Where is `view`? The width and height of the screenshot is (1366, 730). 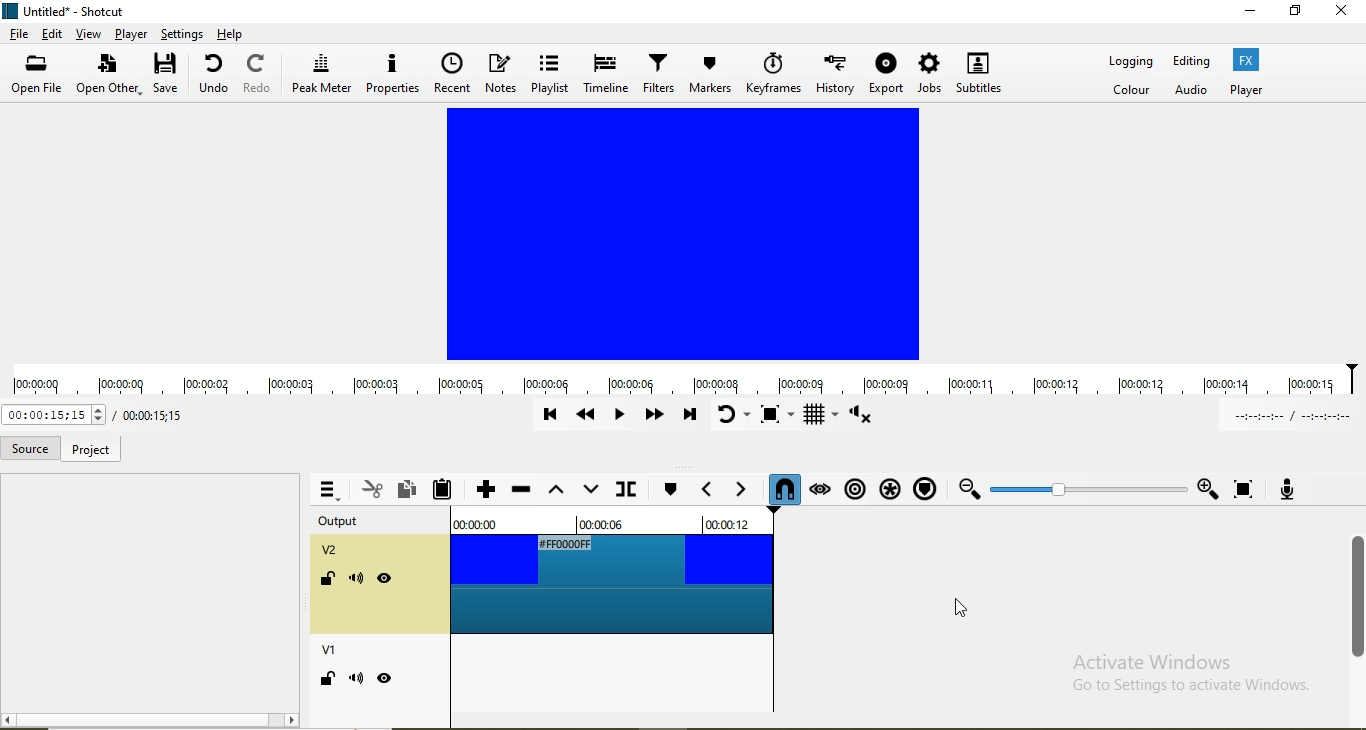 view is located at coordinates (89, 34).